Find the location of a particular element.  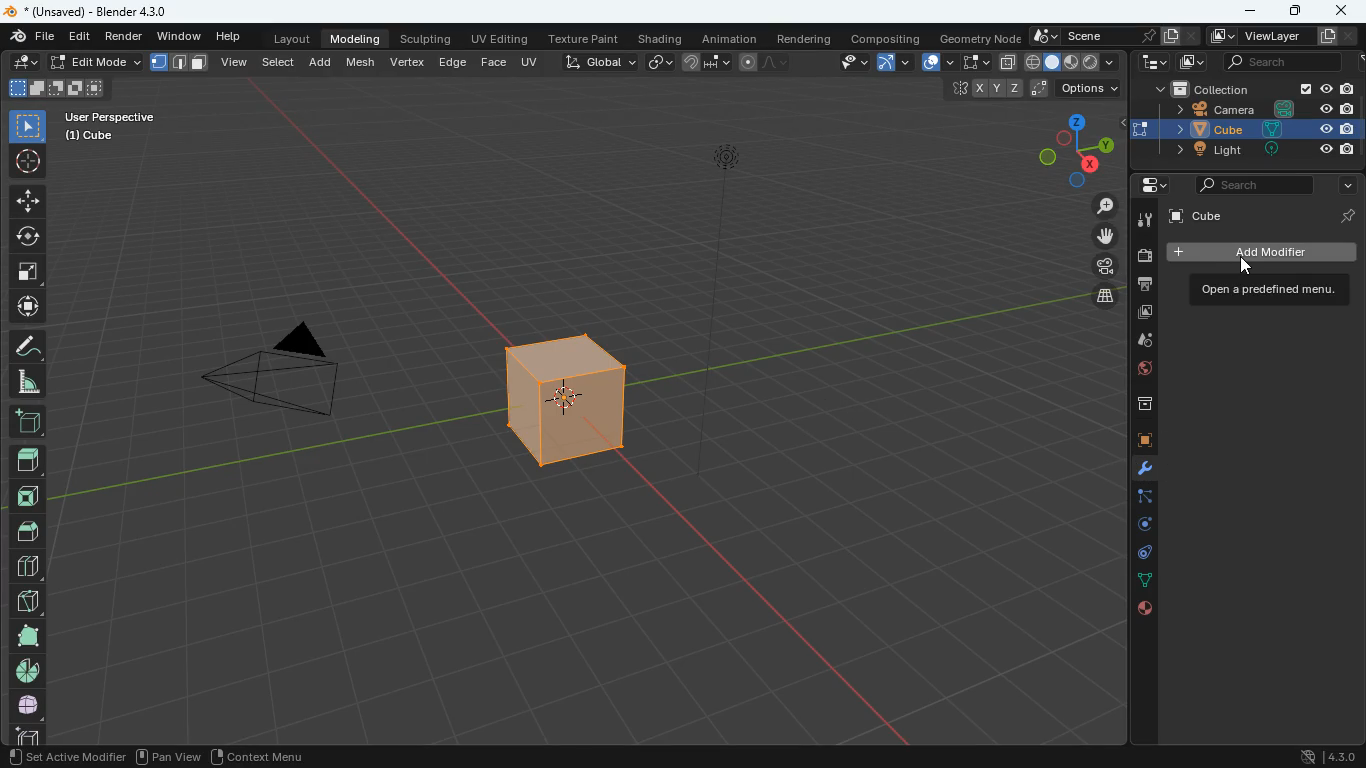

edit is located at coordinates (82, 37).